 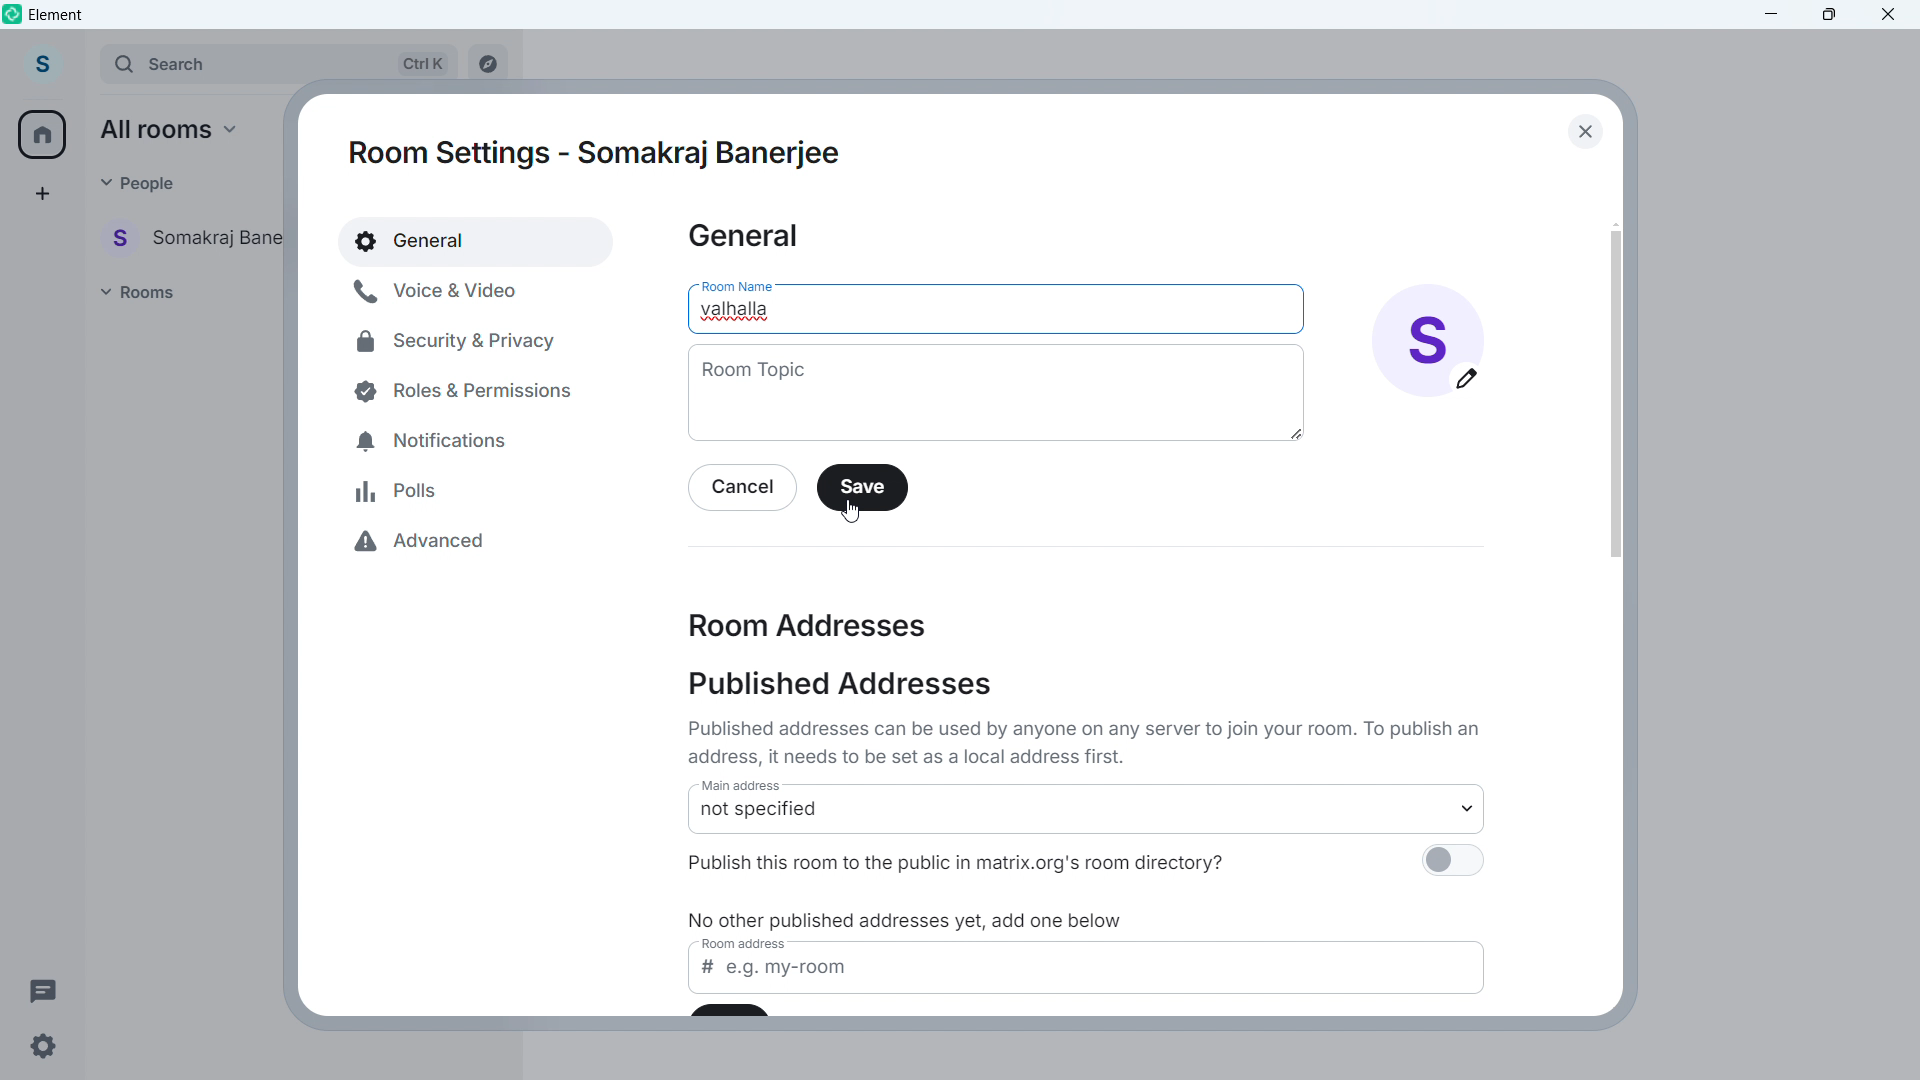 I want to click on General , so click(x=477, y=241).